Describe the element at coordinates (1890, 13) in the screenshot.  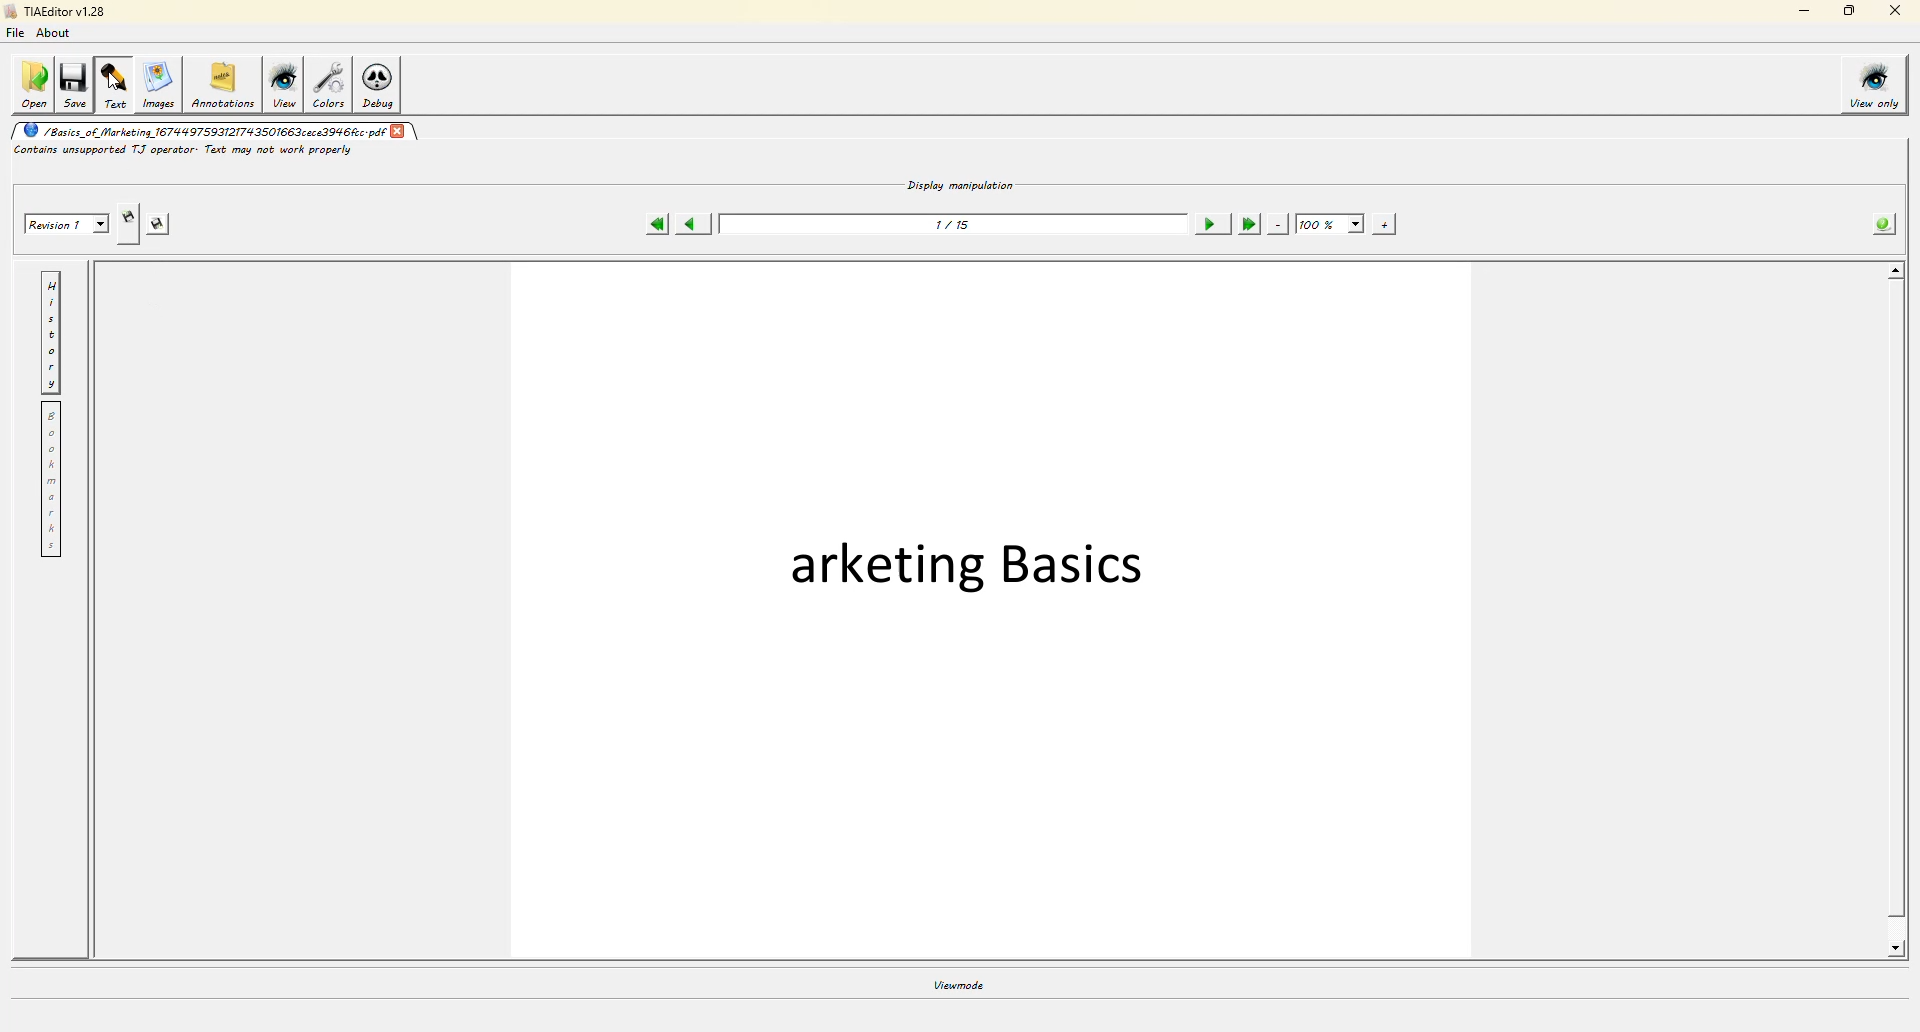
I see `close` at that location.